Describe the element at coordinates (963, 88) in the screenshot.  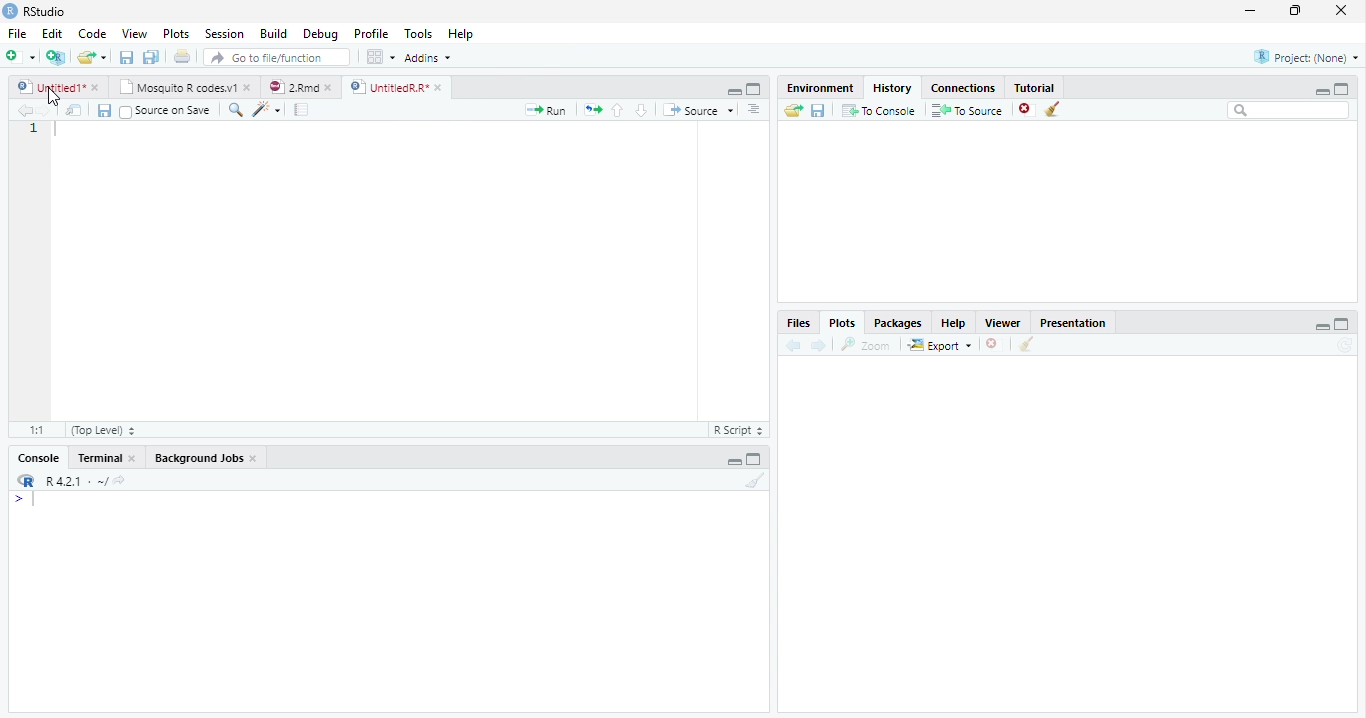
I see `Connections` at that location.